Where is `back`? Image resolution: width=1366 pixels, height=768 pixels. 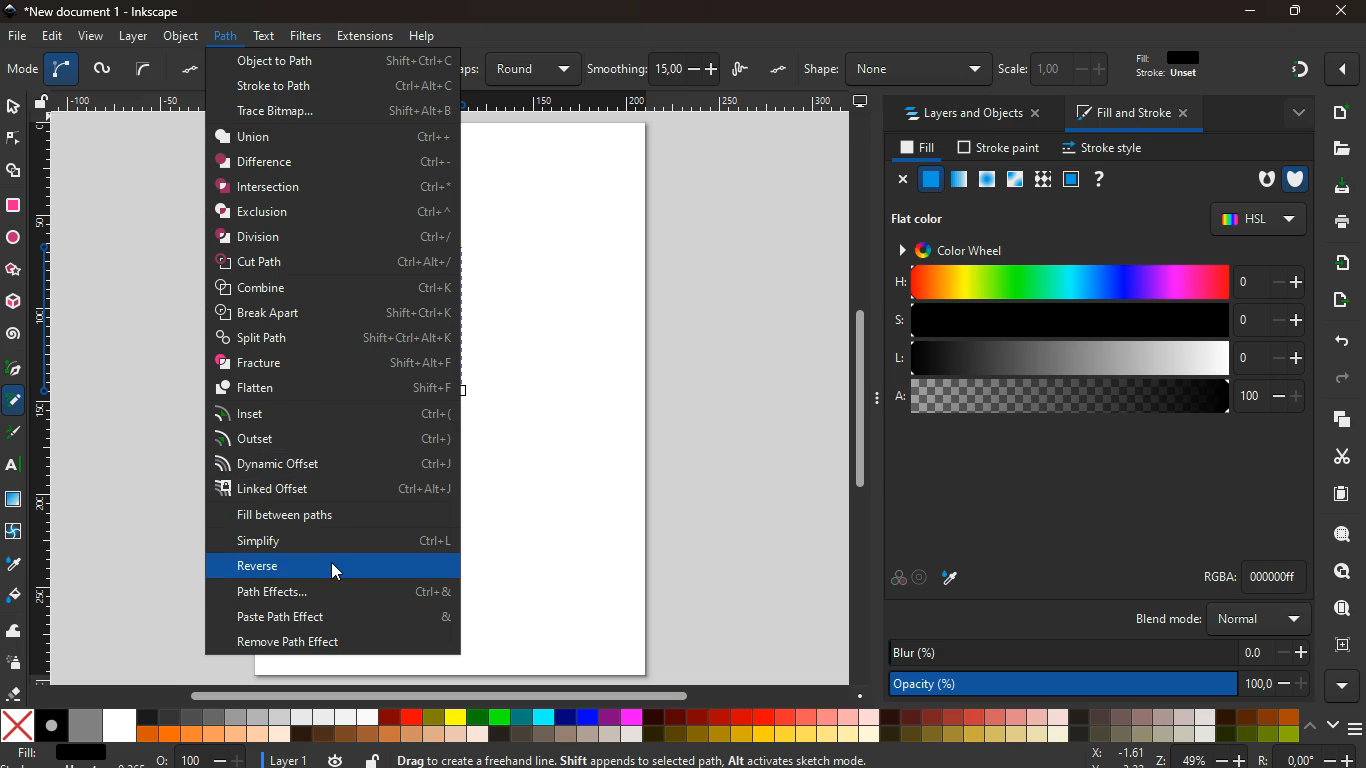 back is located at coordinates (1339, 342).